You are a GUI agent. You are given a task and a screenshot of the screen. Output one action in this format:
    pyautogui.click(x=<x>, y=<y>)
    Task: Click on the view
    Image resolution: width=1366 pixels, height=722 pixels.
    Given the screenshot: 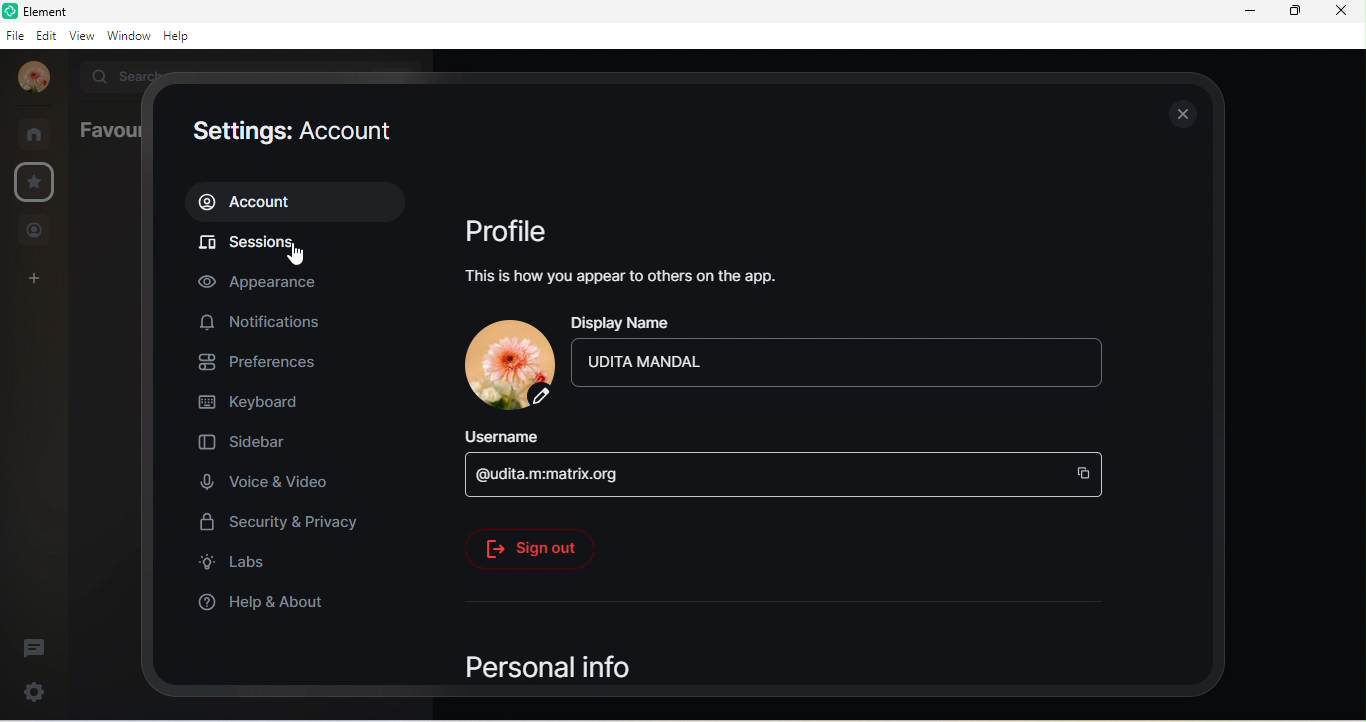 What is the action you would take?
    pyautogui.click(x=82, y=34)
    